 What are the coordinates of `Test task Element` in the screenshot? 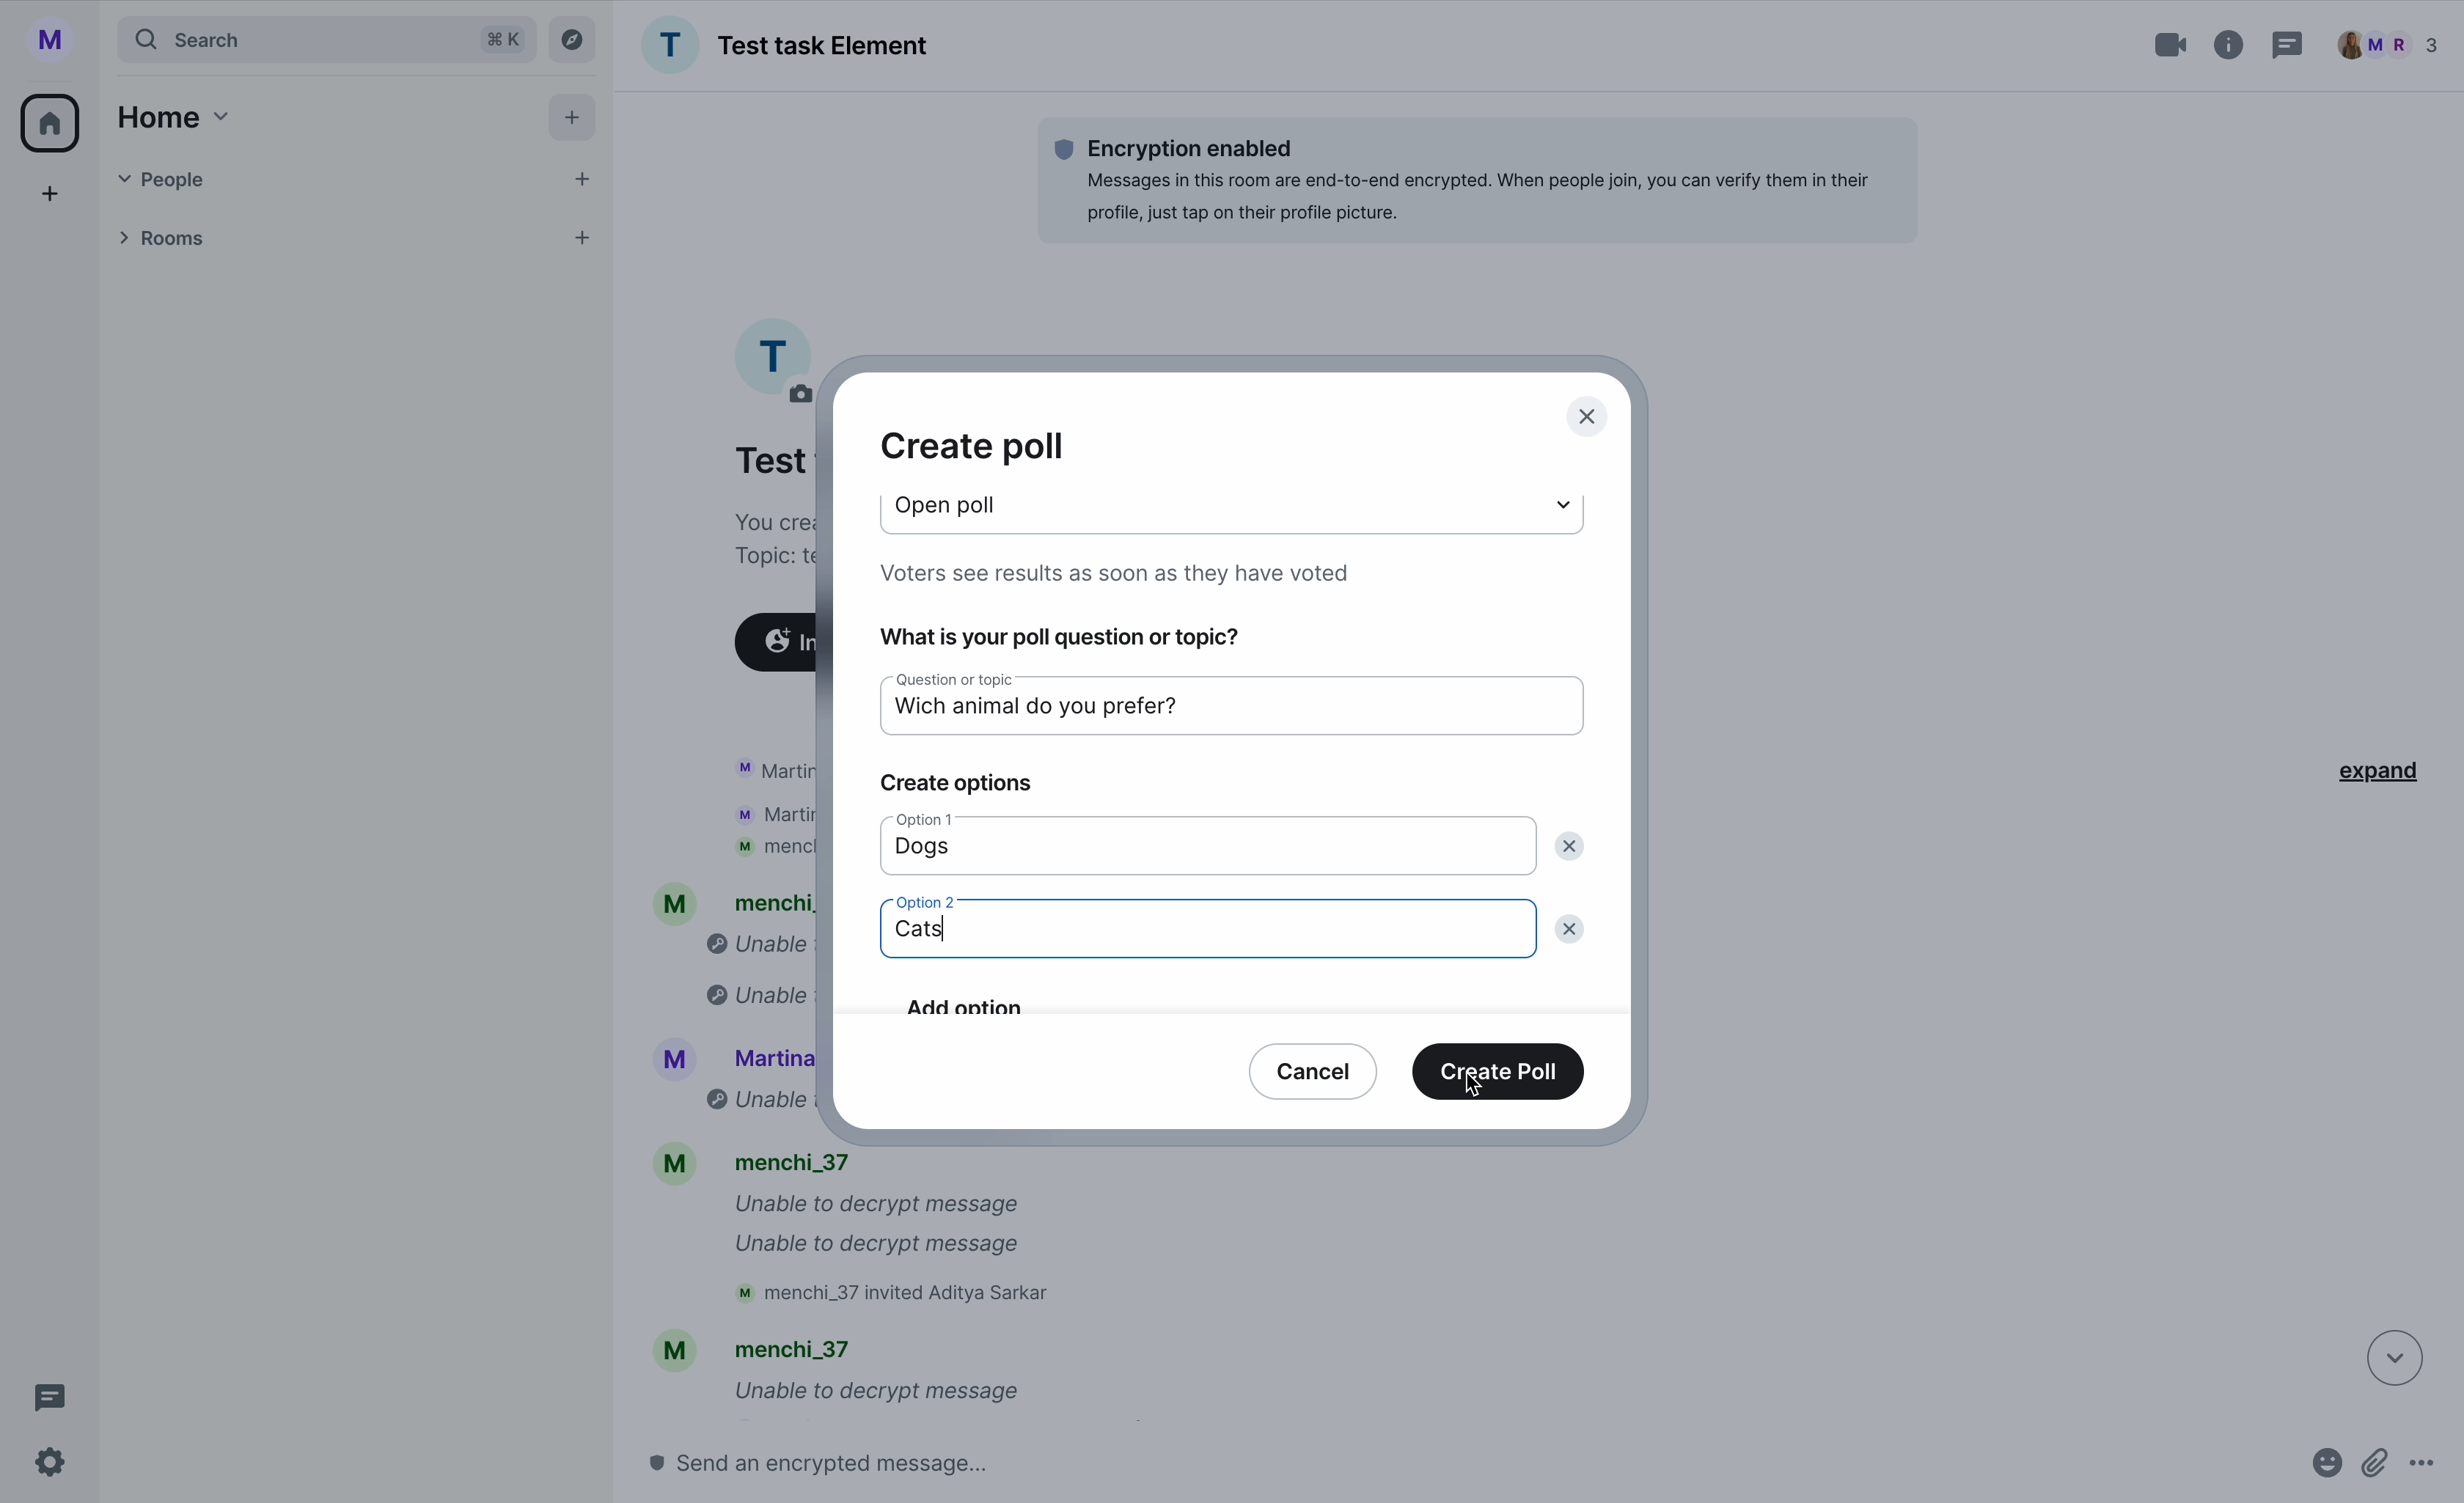 It's located at (785, 45).